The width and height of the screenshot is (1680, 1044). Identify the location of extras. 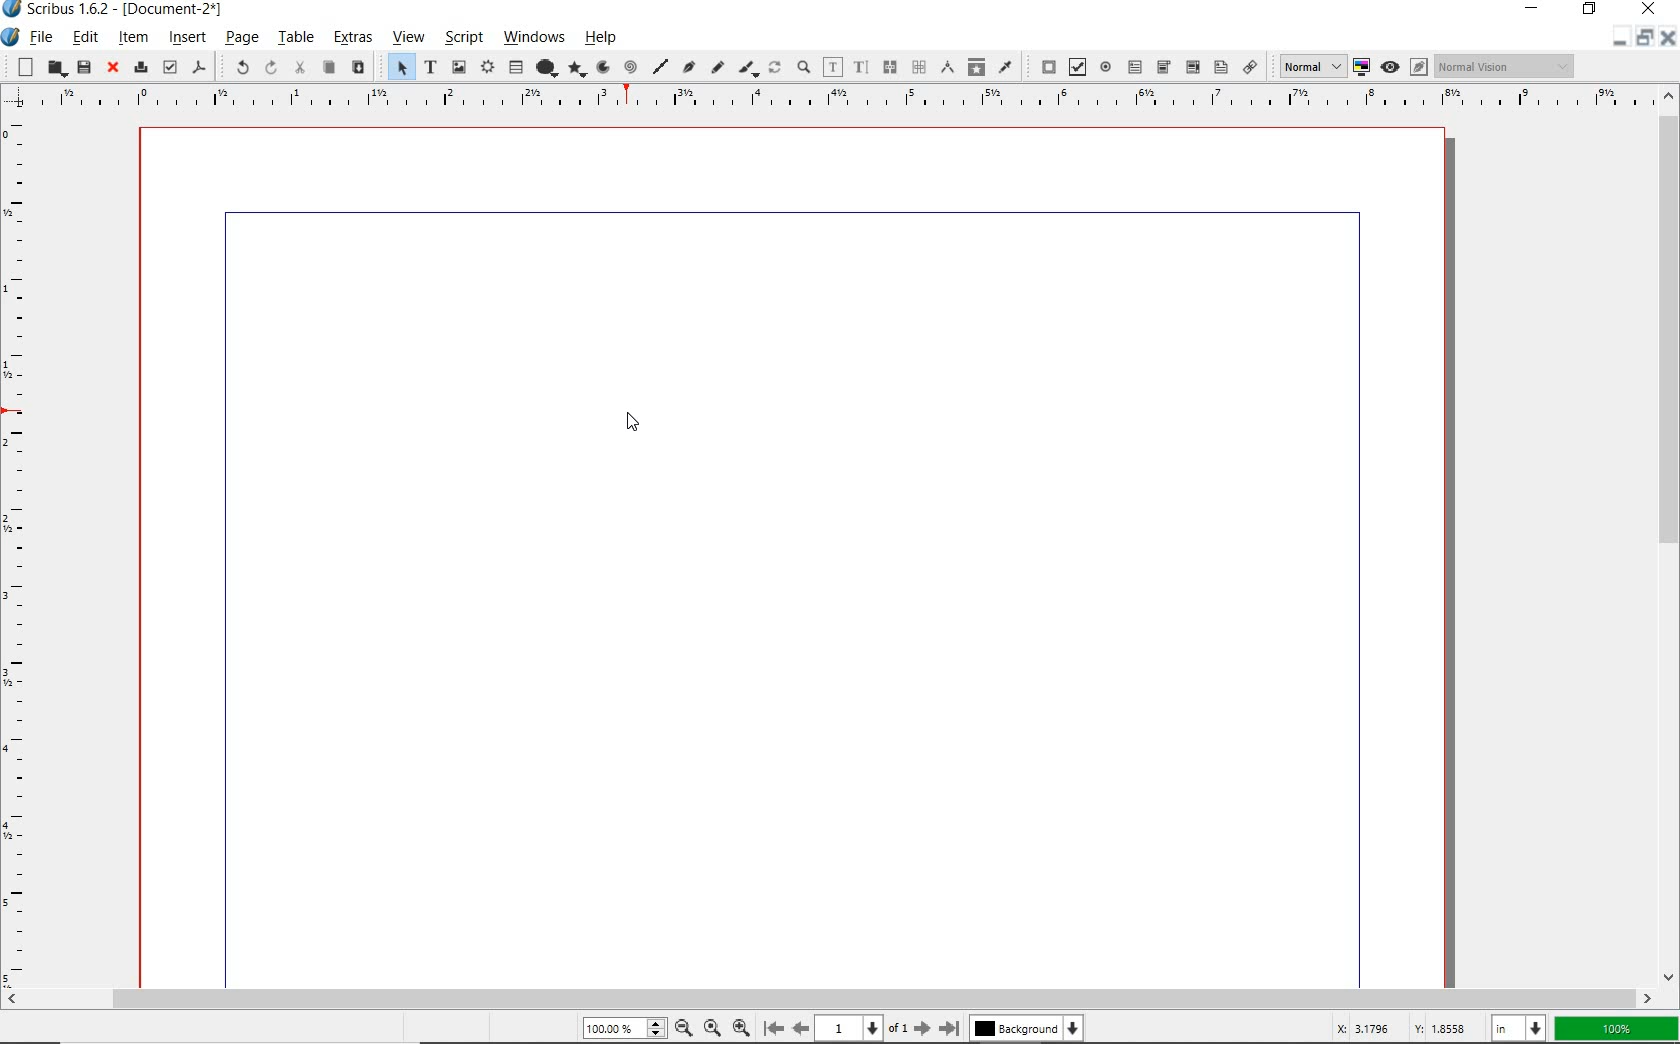
(349, 37).